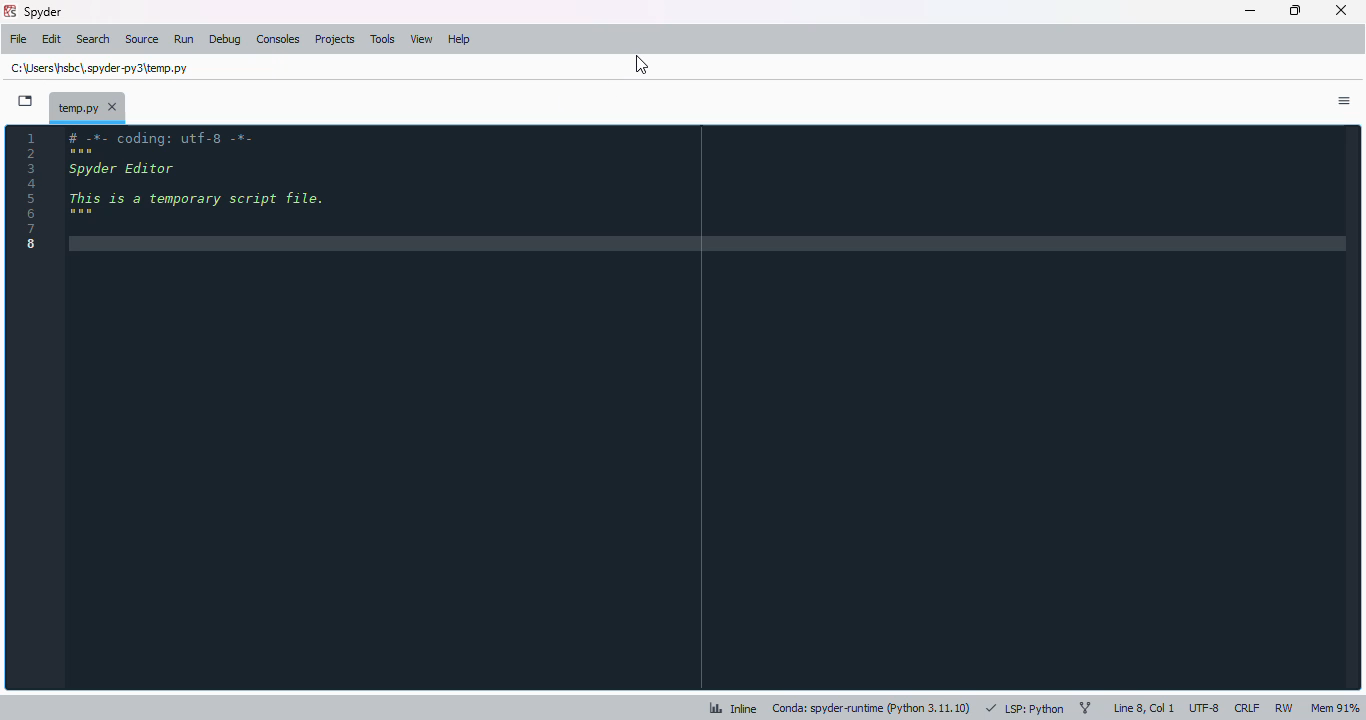 This screenshot has height=720, width=1366. What do you see at coordinates (226, 40) in the screenshot?
I see `debug` at bounding box center [226, 40].